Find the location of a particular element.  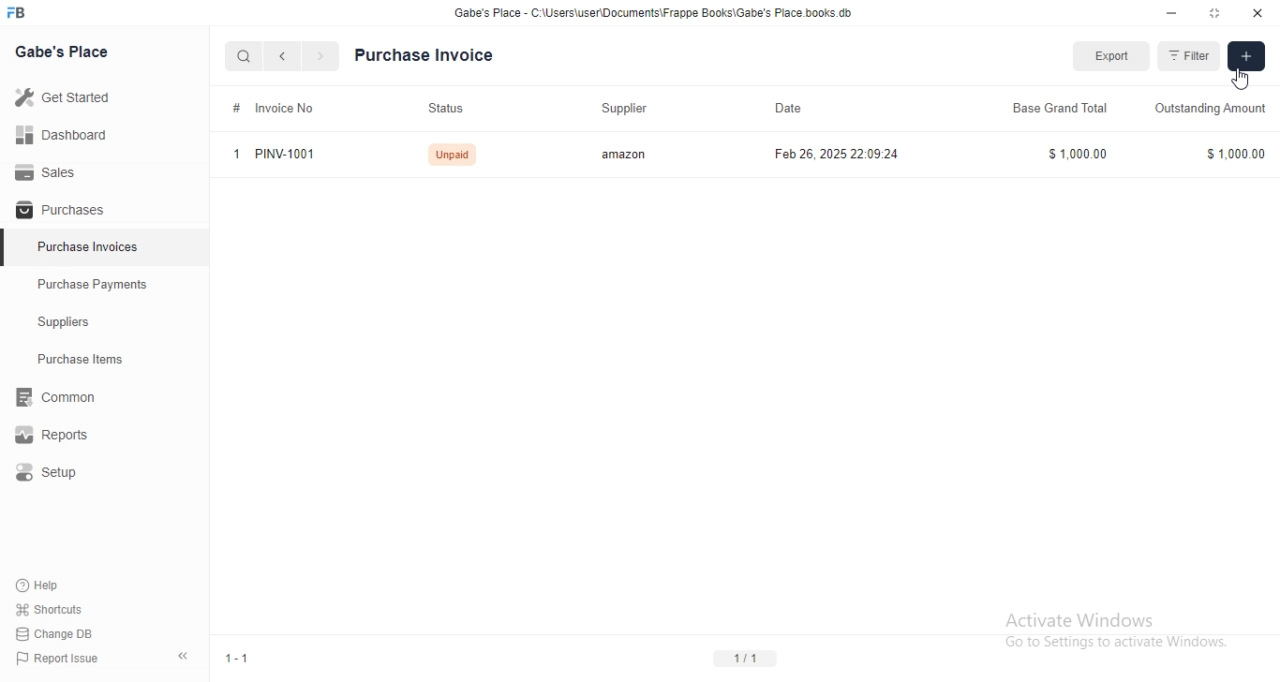

Frappe Books logo is located at coordinates (15, 12).